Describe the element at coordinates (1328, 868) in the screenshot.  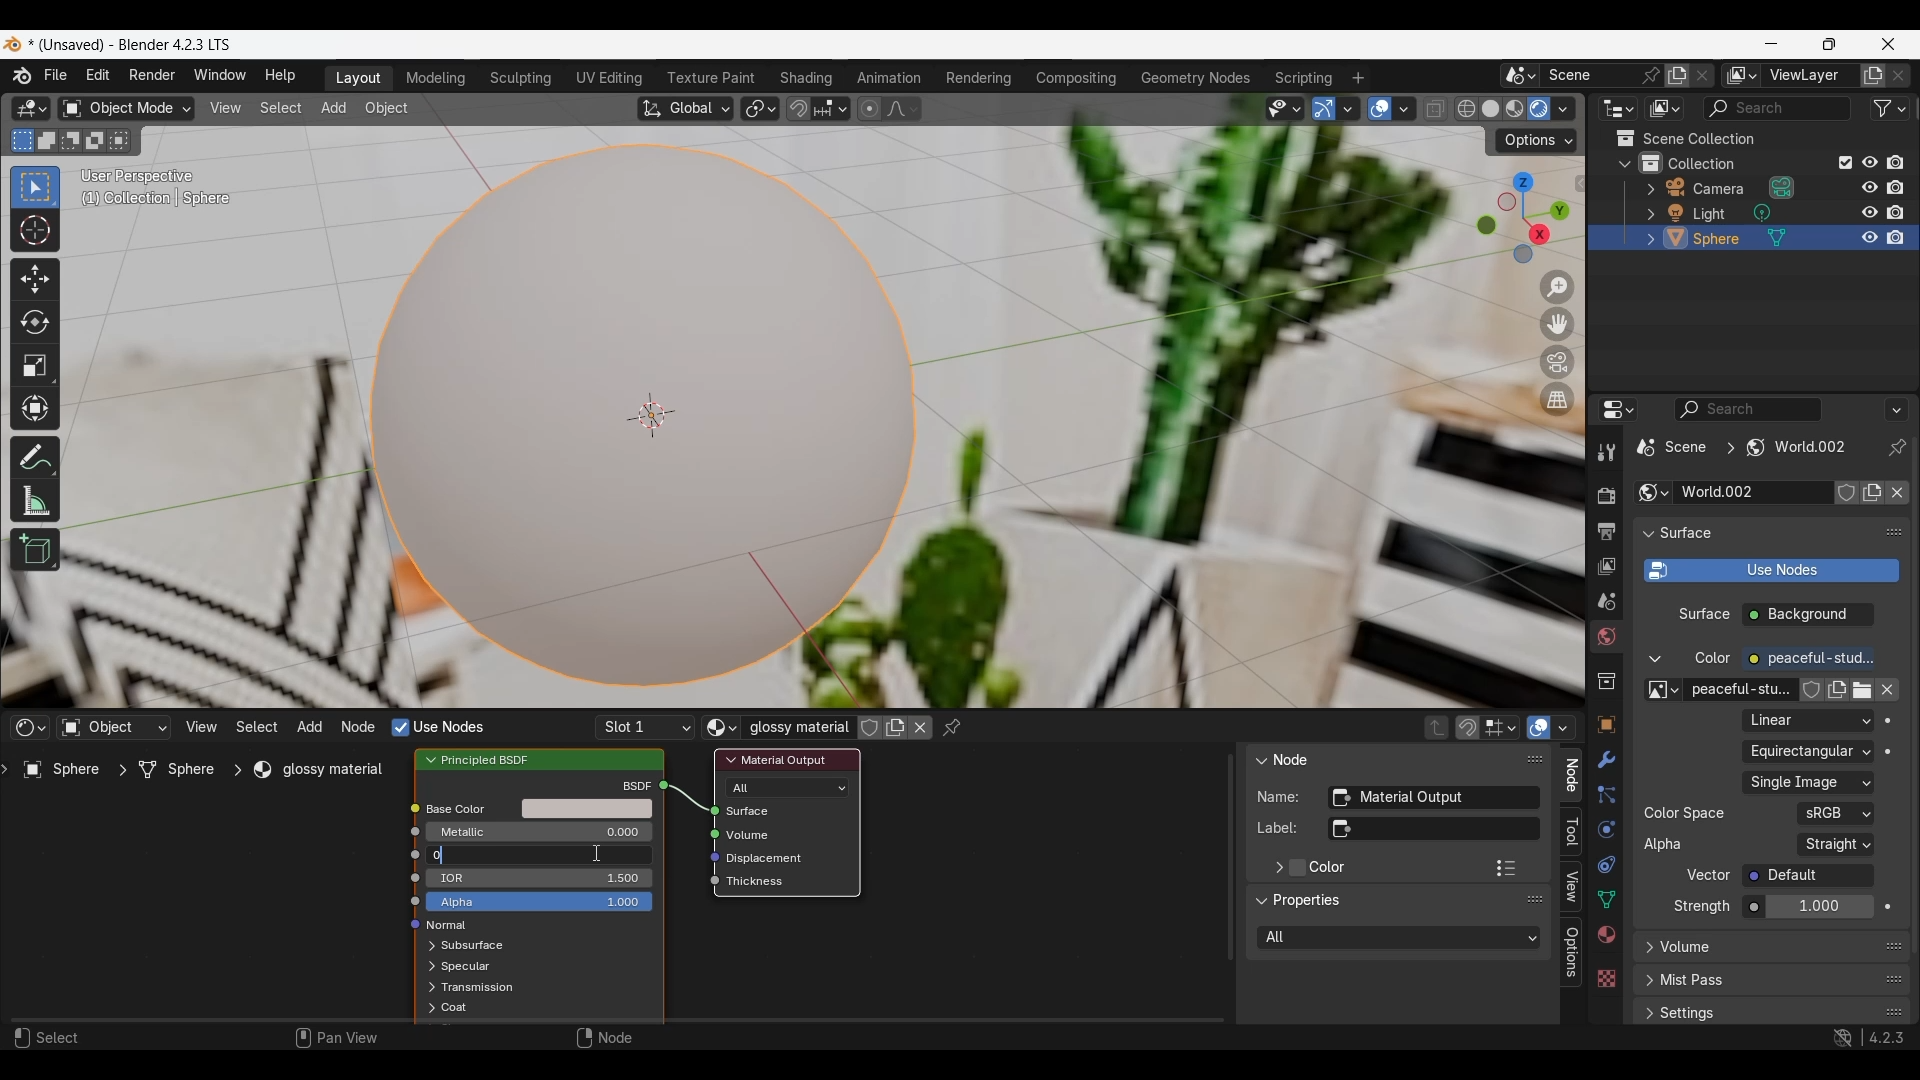
I see `Color` at that location.